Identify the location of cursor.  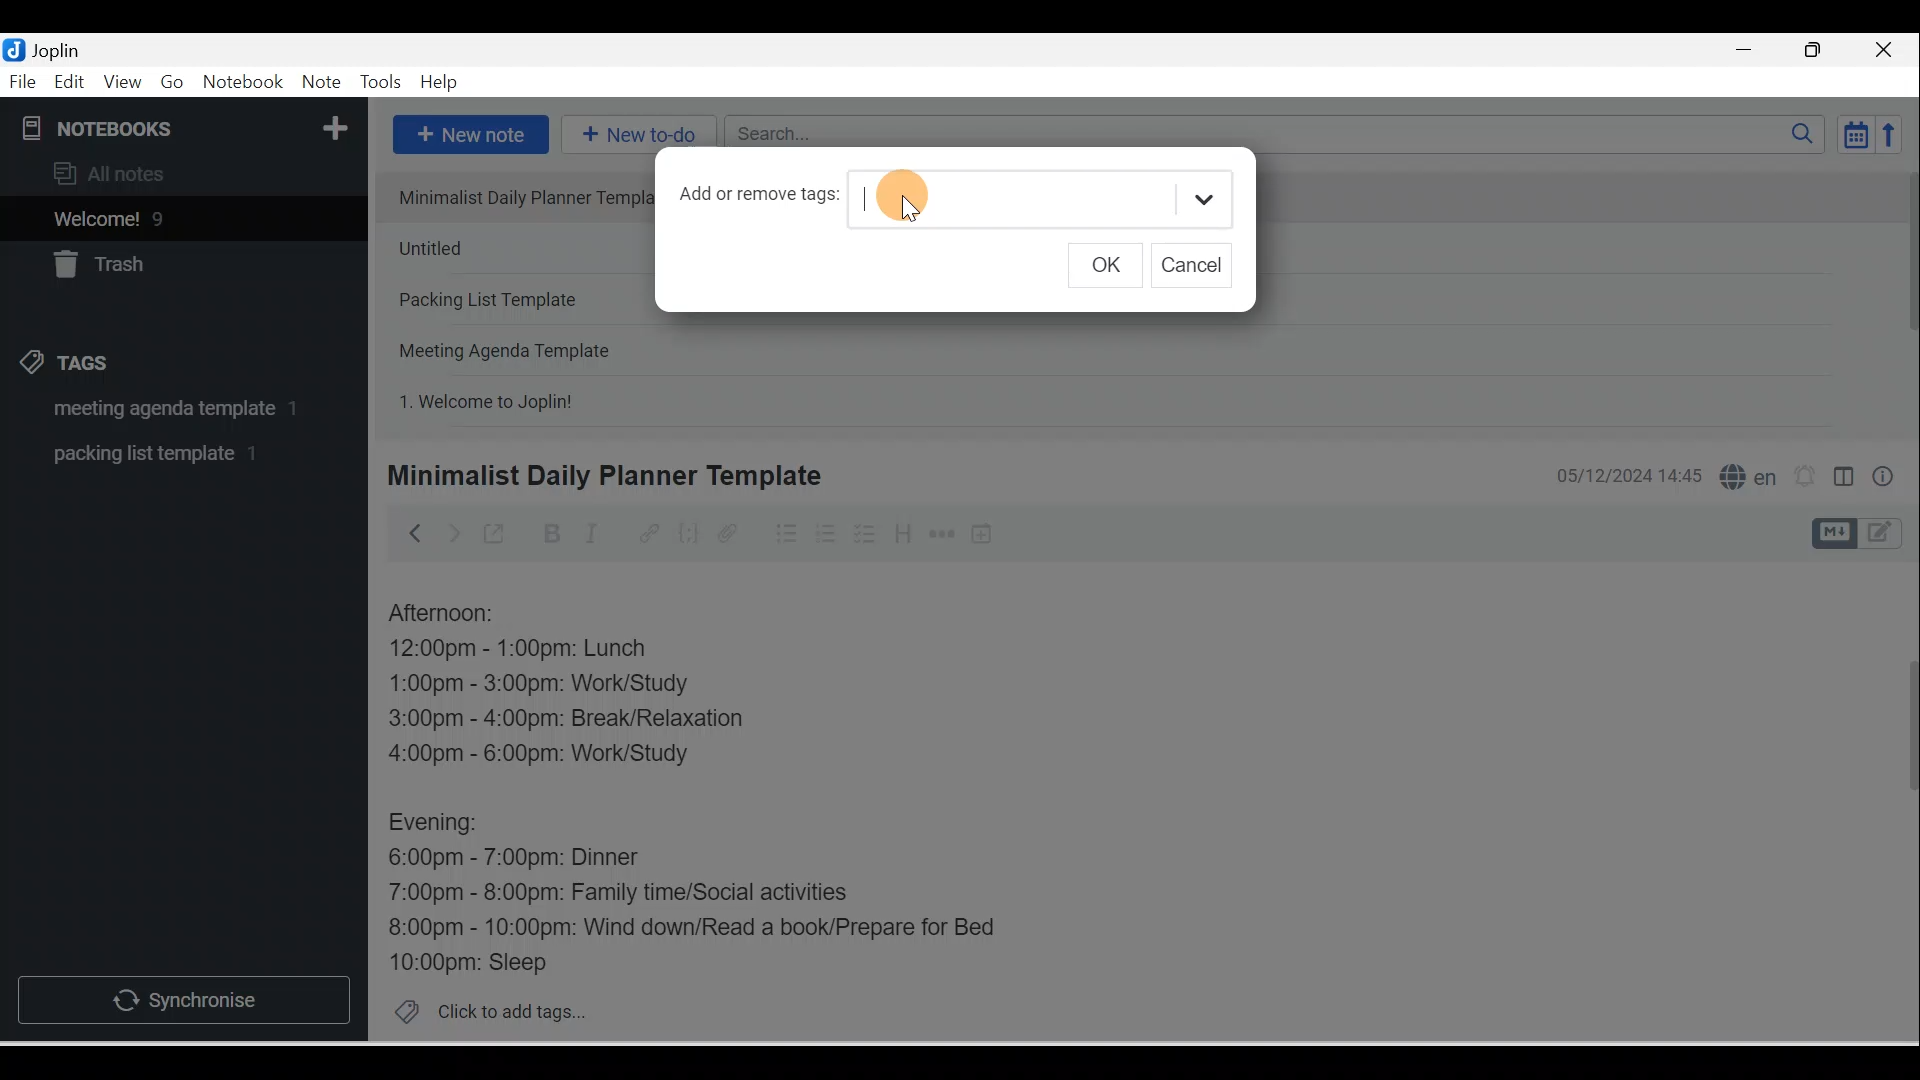
(901, 199).